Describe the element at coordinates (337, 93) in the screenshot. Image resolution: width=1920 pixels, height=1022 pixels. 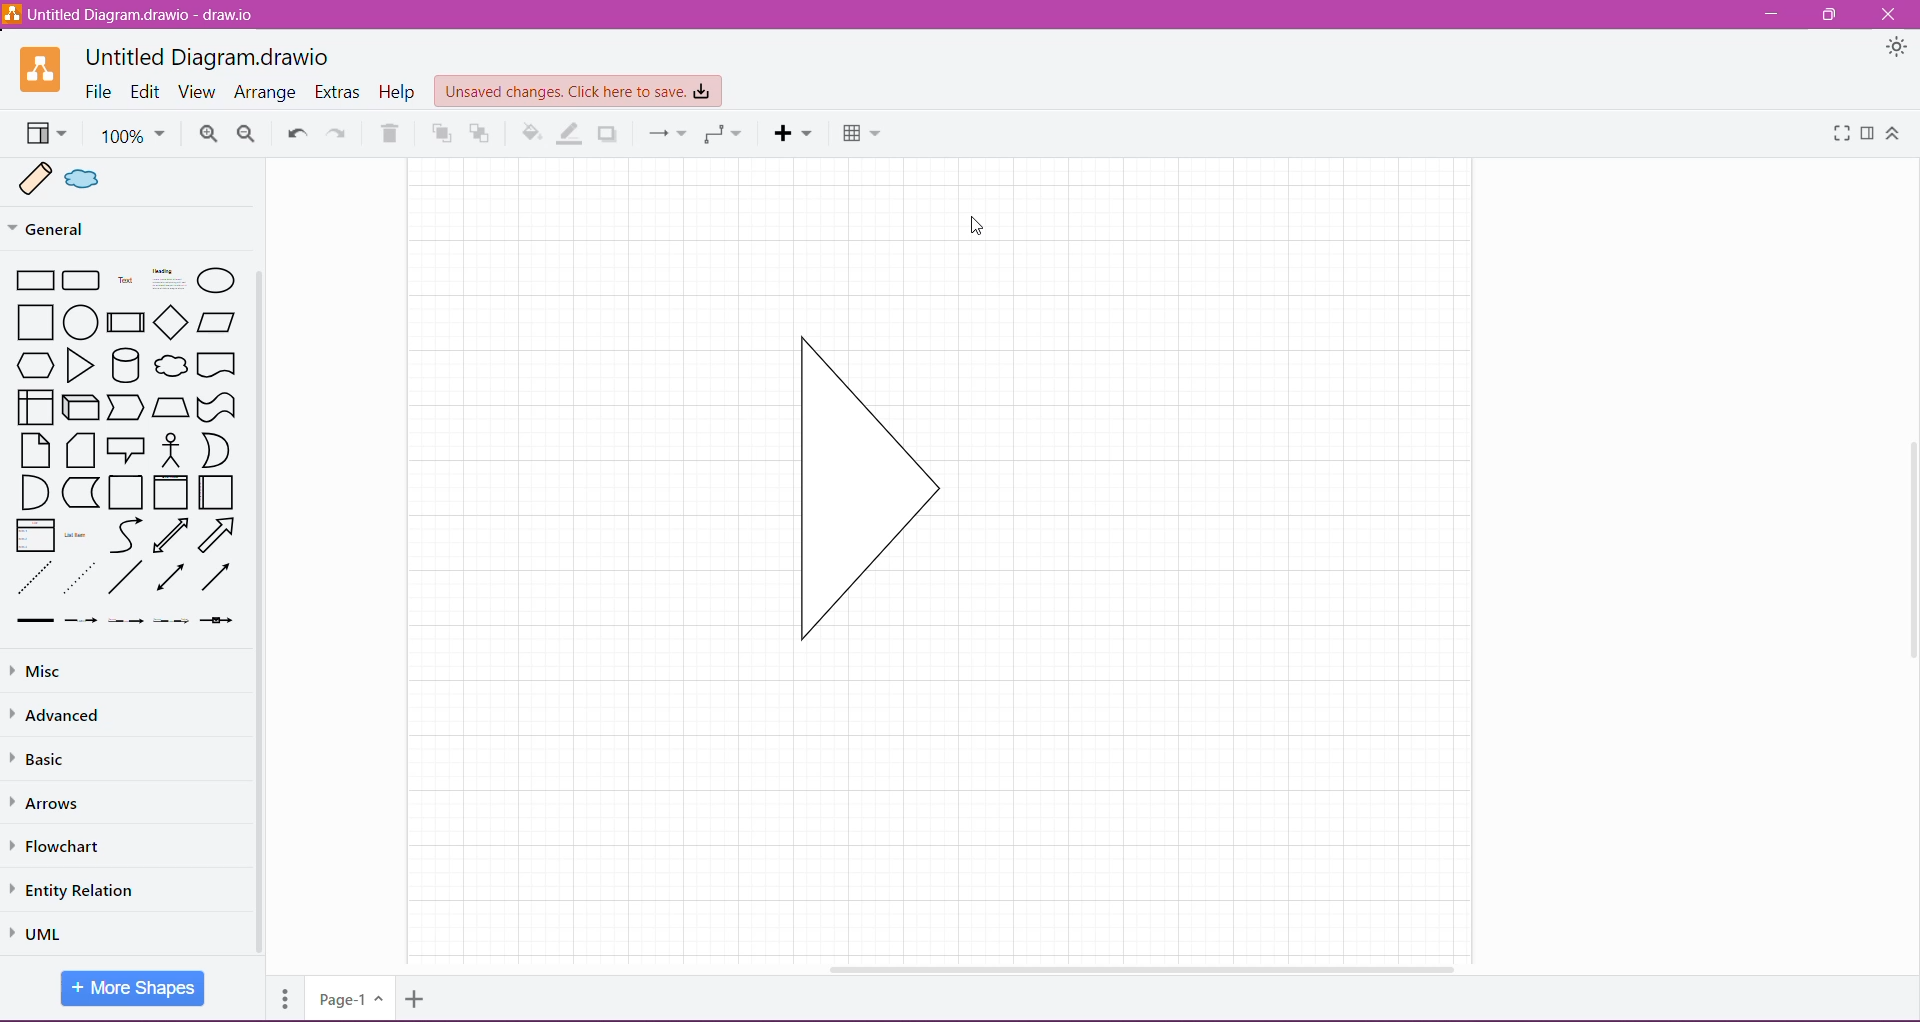
I see `Extras` at that location.